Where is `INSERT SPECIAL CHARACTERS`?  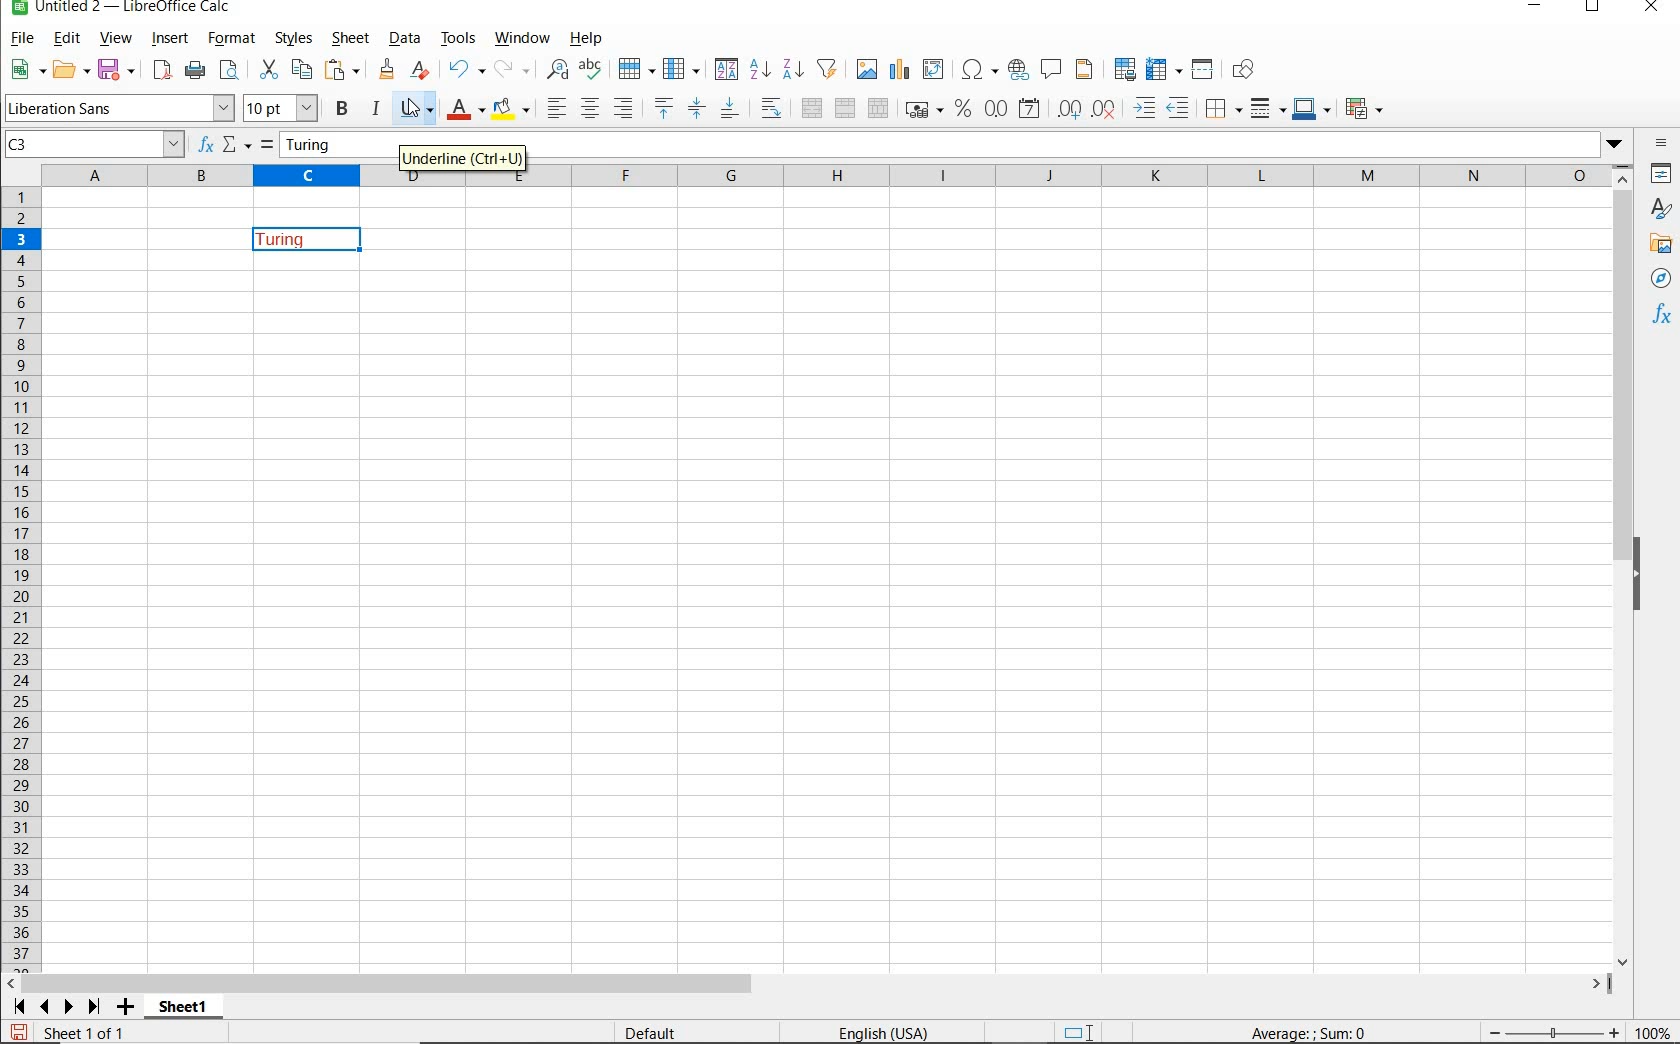 INSERT SPECIAL CHARACTERS is located at coordinates (978, 71).